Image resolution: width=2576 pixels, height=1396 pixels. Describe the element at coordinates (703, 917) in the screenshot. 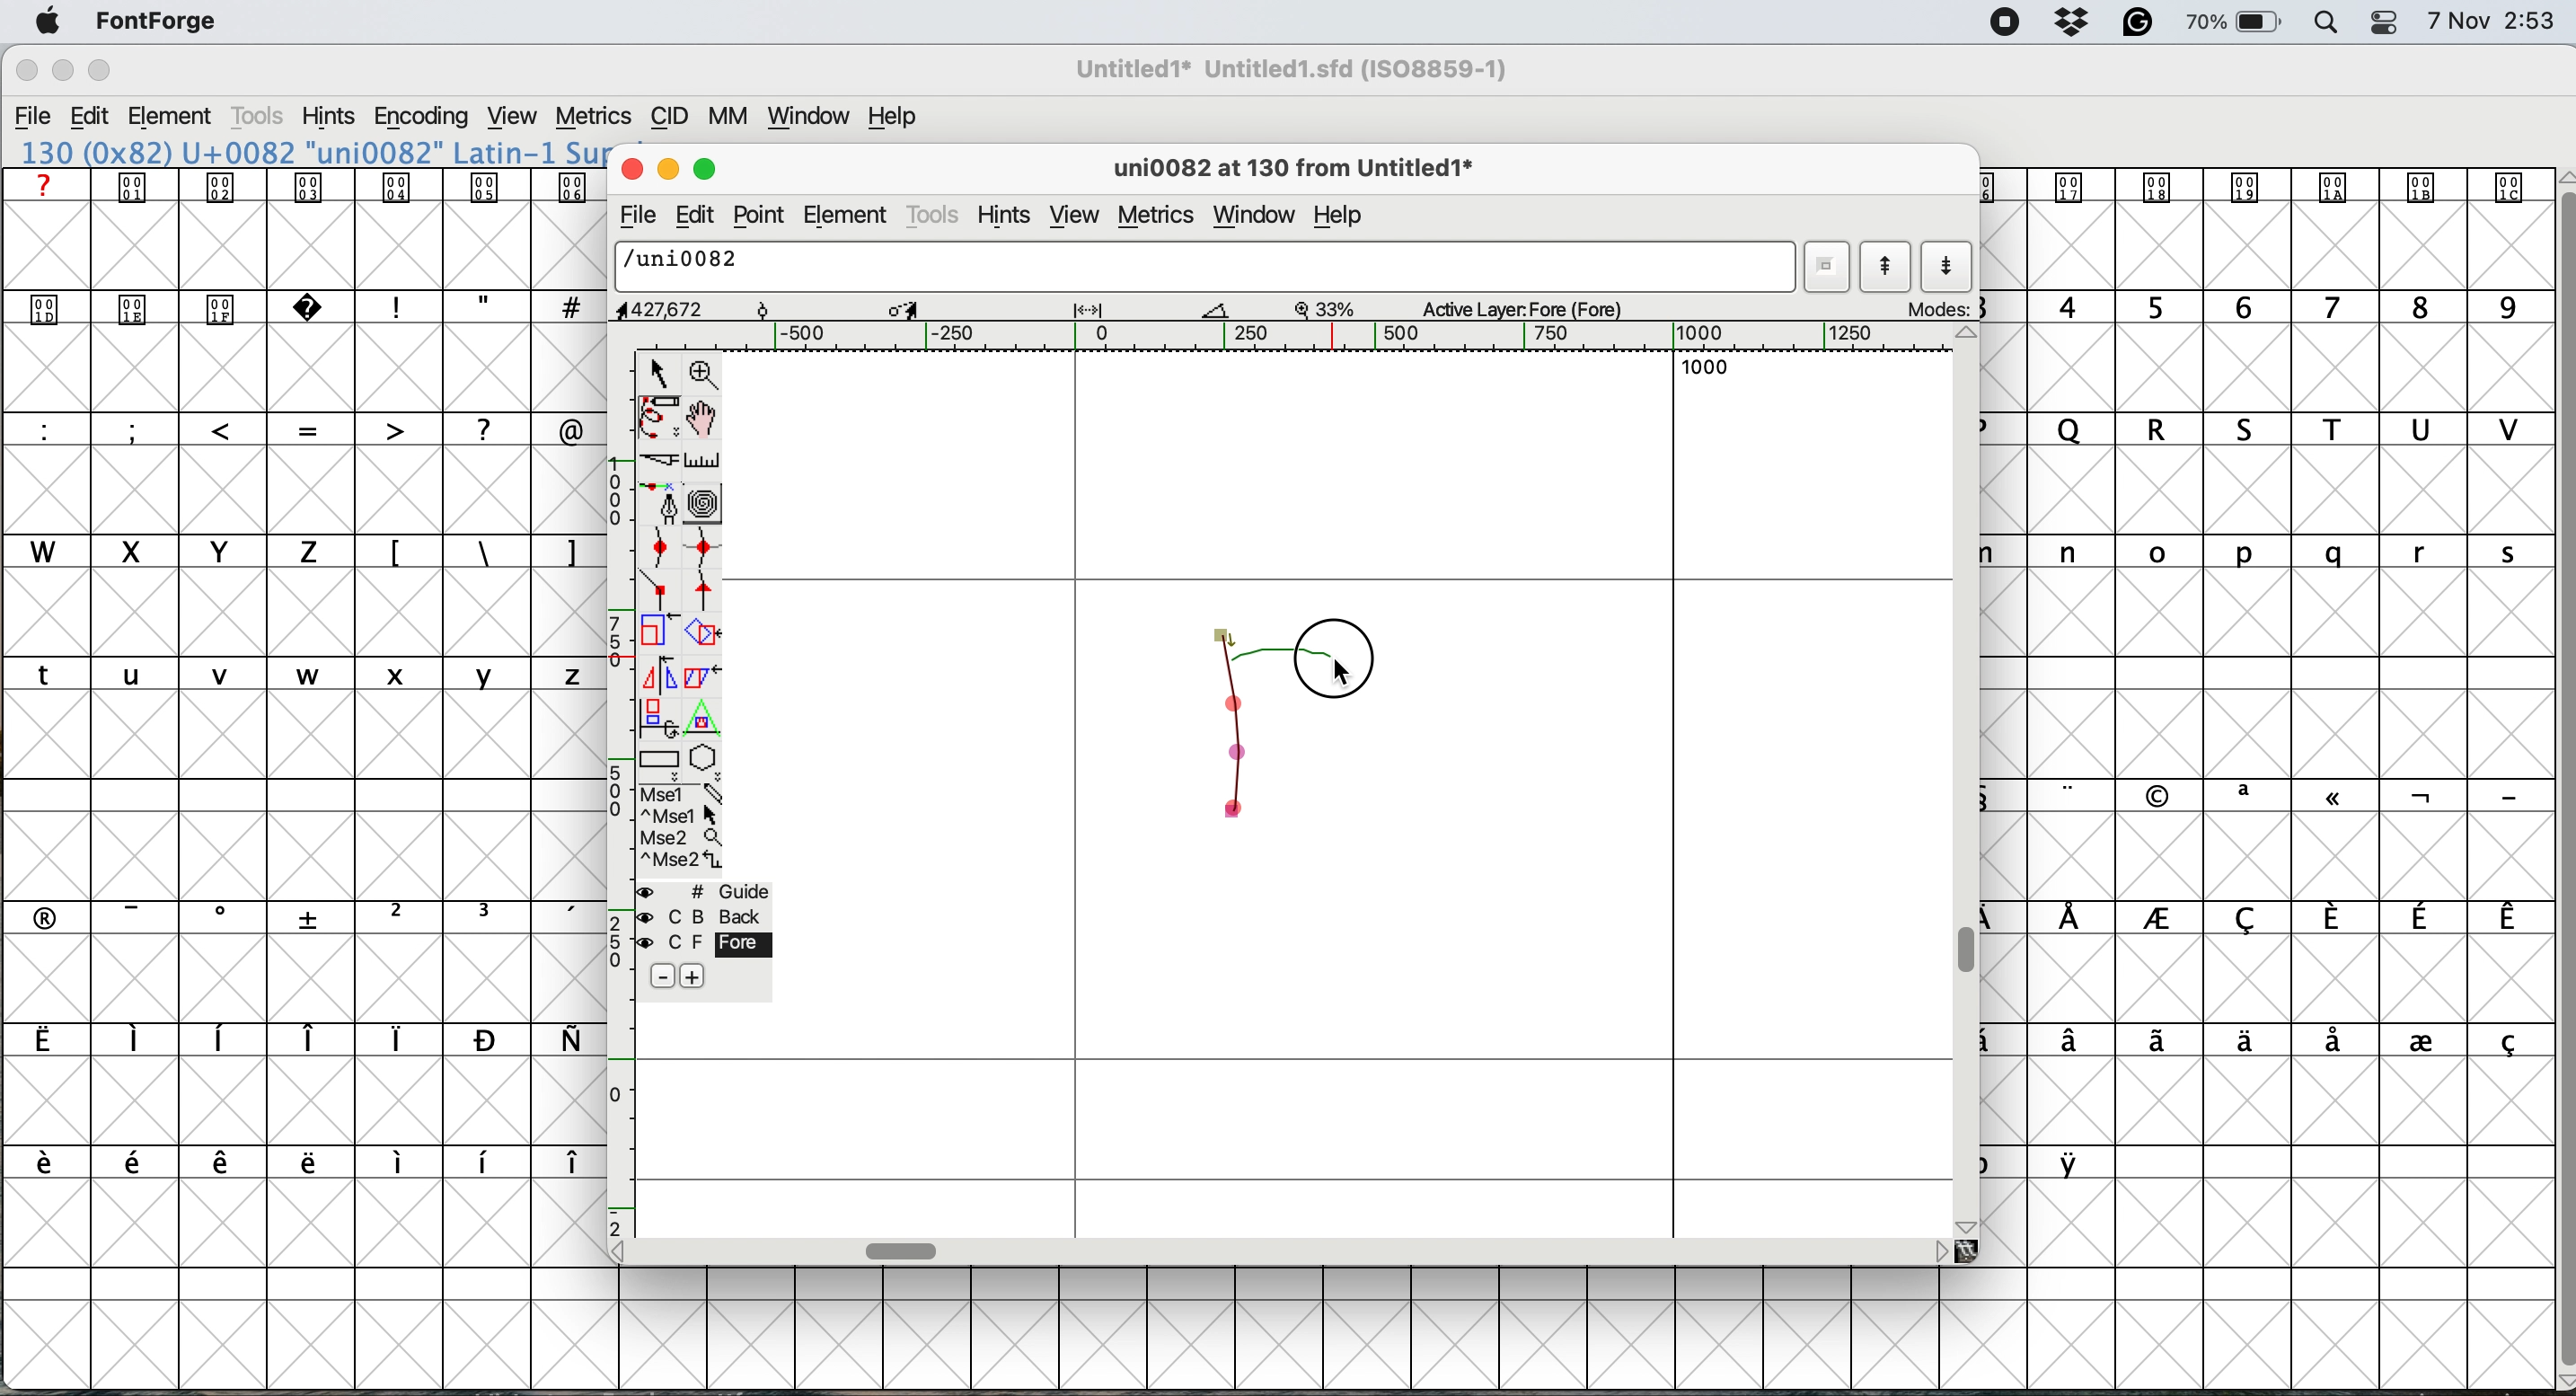

I see `back` at that location.